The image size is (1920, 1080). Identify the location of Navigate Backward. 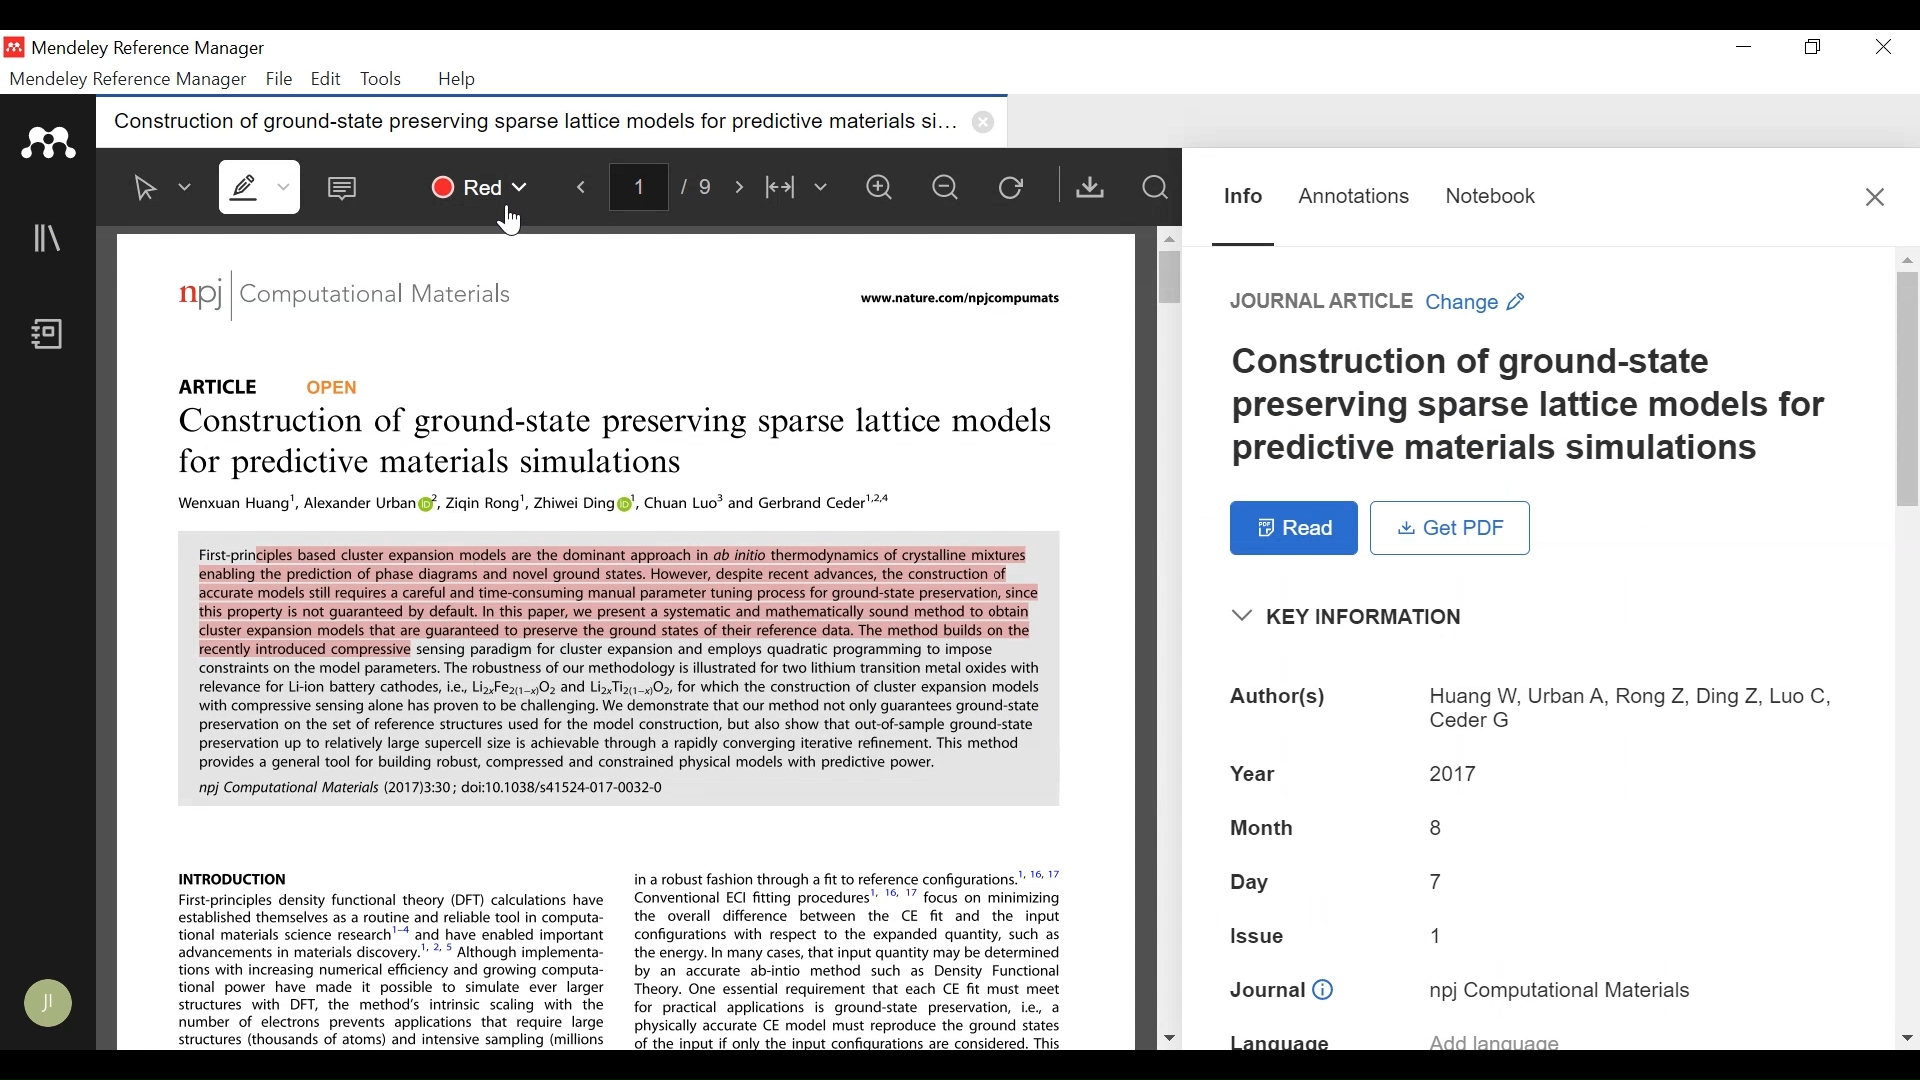
(583, 188).